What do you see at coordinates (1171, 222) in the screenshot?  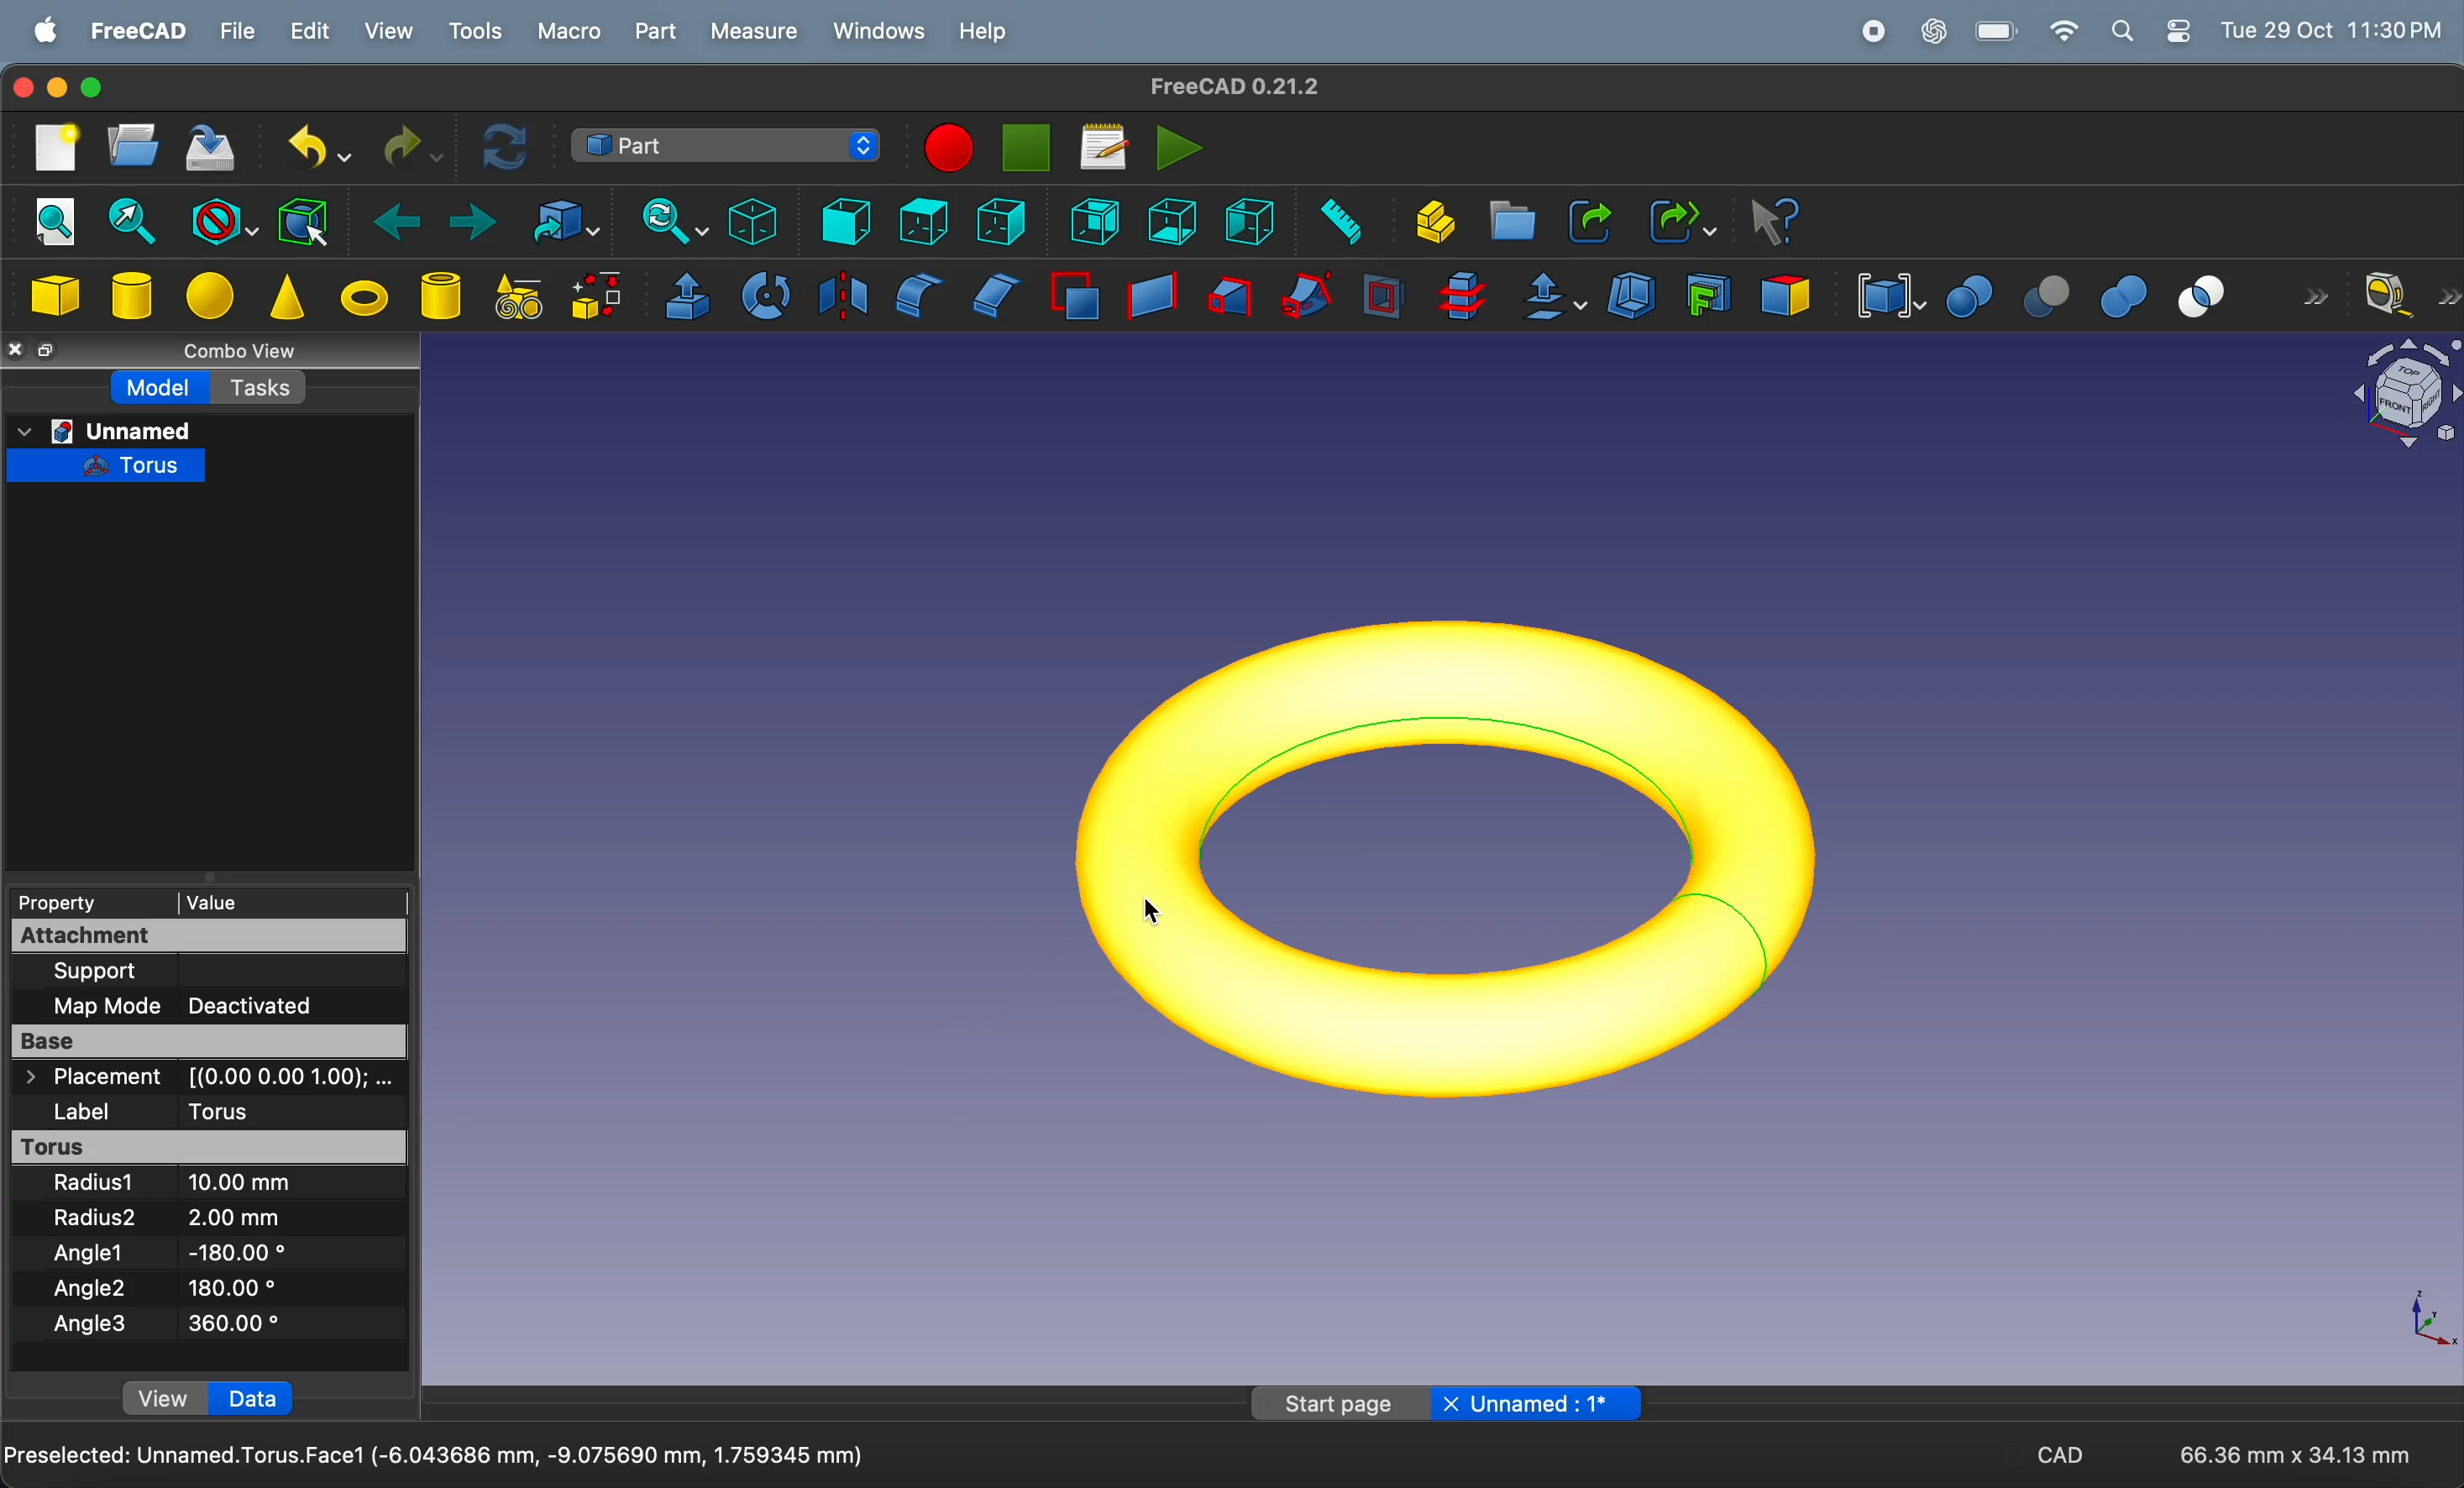 I see `bottom view` at bounding box center [1171, 222].